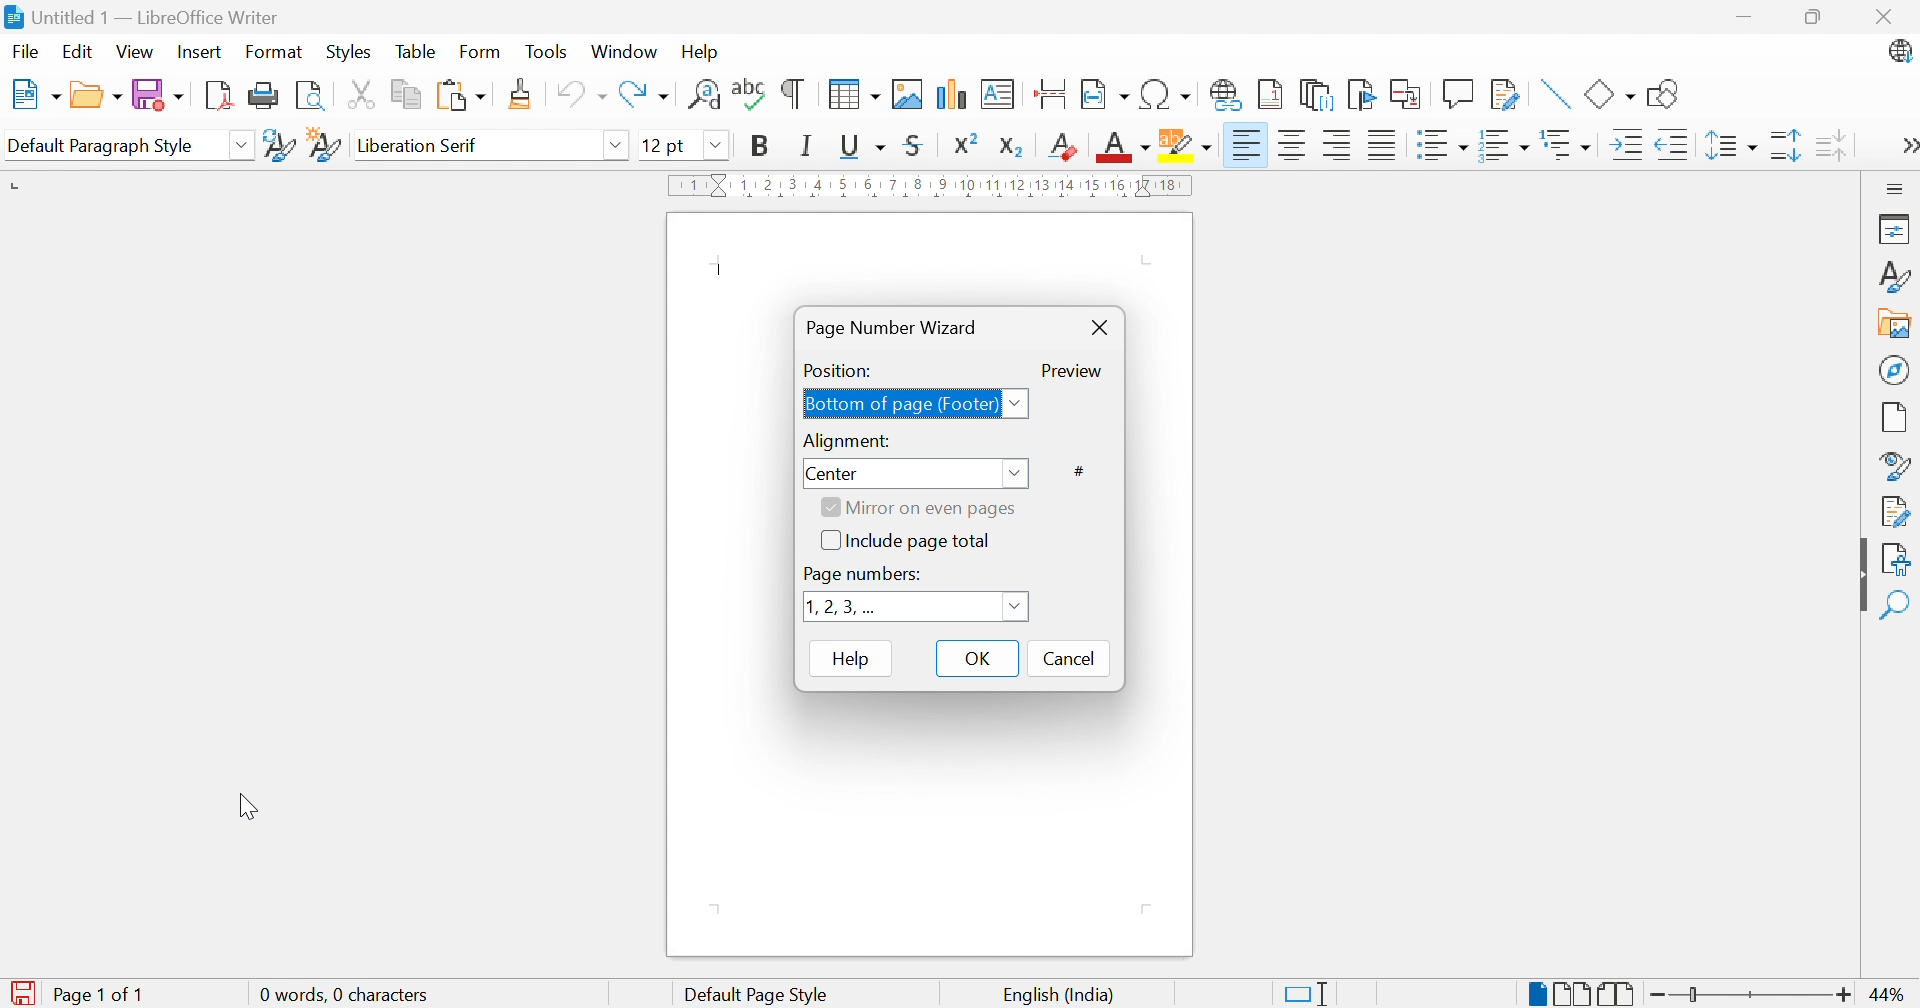 The image size is (1920, 1008). What do you see at coordinates (1010, 146) in the screenshot?
I see `Subscript` at bounding box center [1010, 146].